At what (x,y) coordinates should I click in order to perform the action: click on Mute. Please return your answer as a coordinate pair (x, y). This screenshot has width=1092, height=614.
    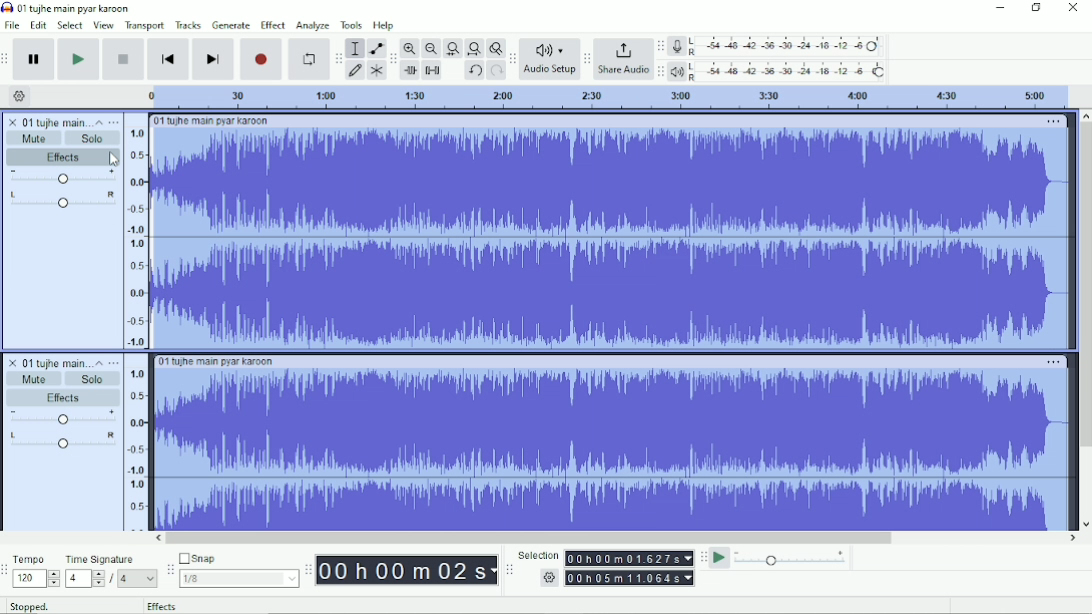
    Looking at the image, I should click on (31, 140).